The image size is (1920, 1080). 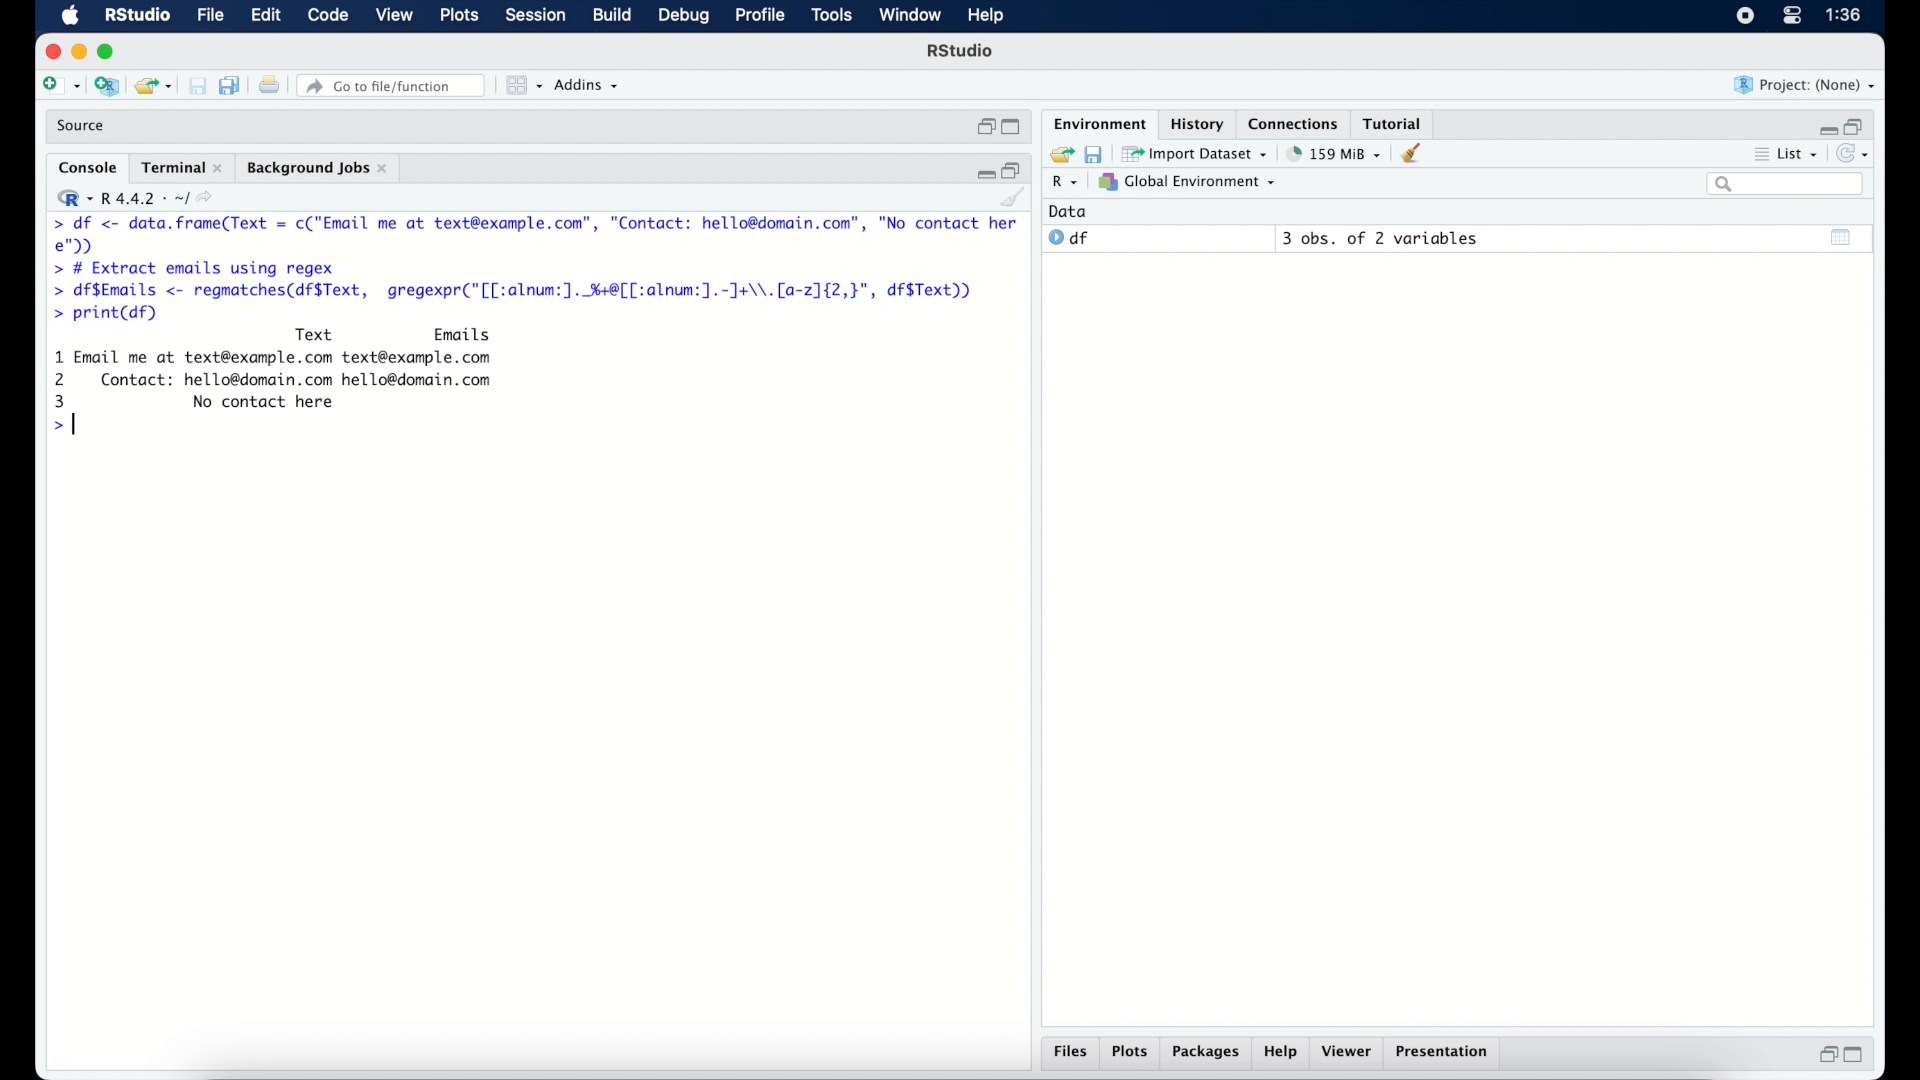 I want to click on window, so click(x=911, y=17).